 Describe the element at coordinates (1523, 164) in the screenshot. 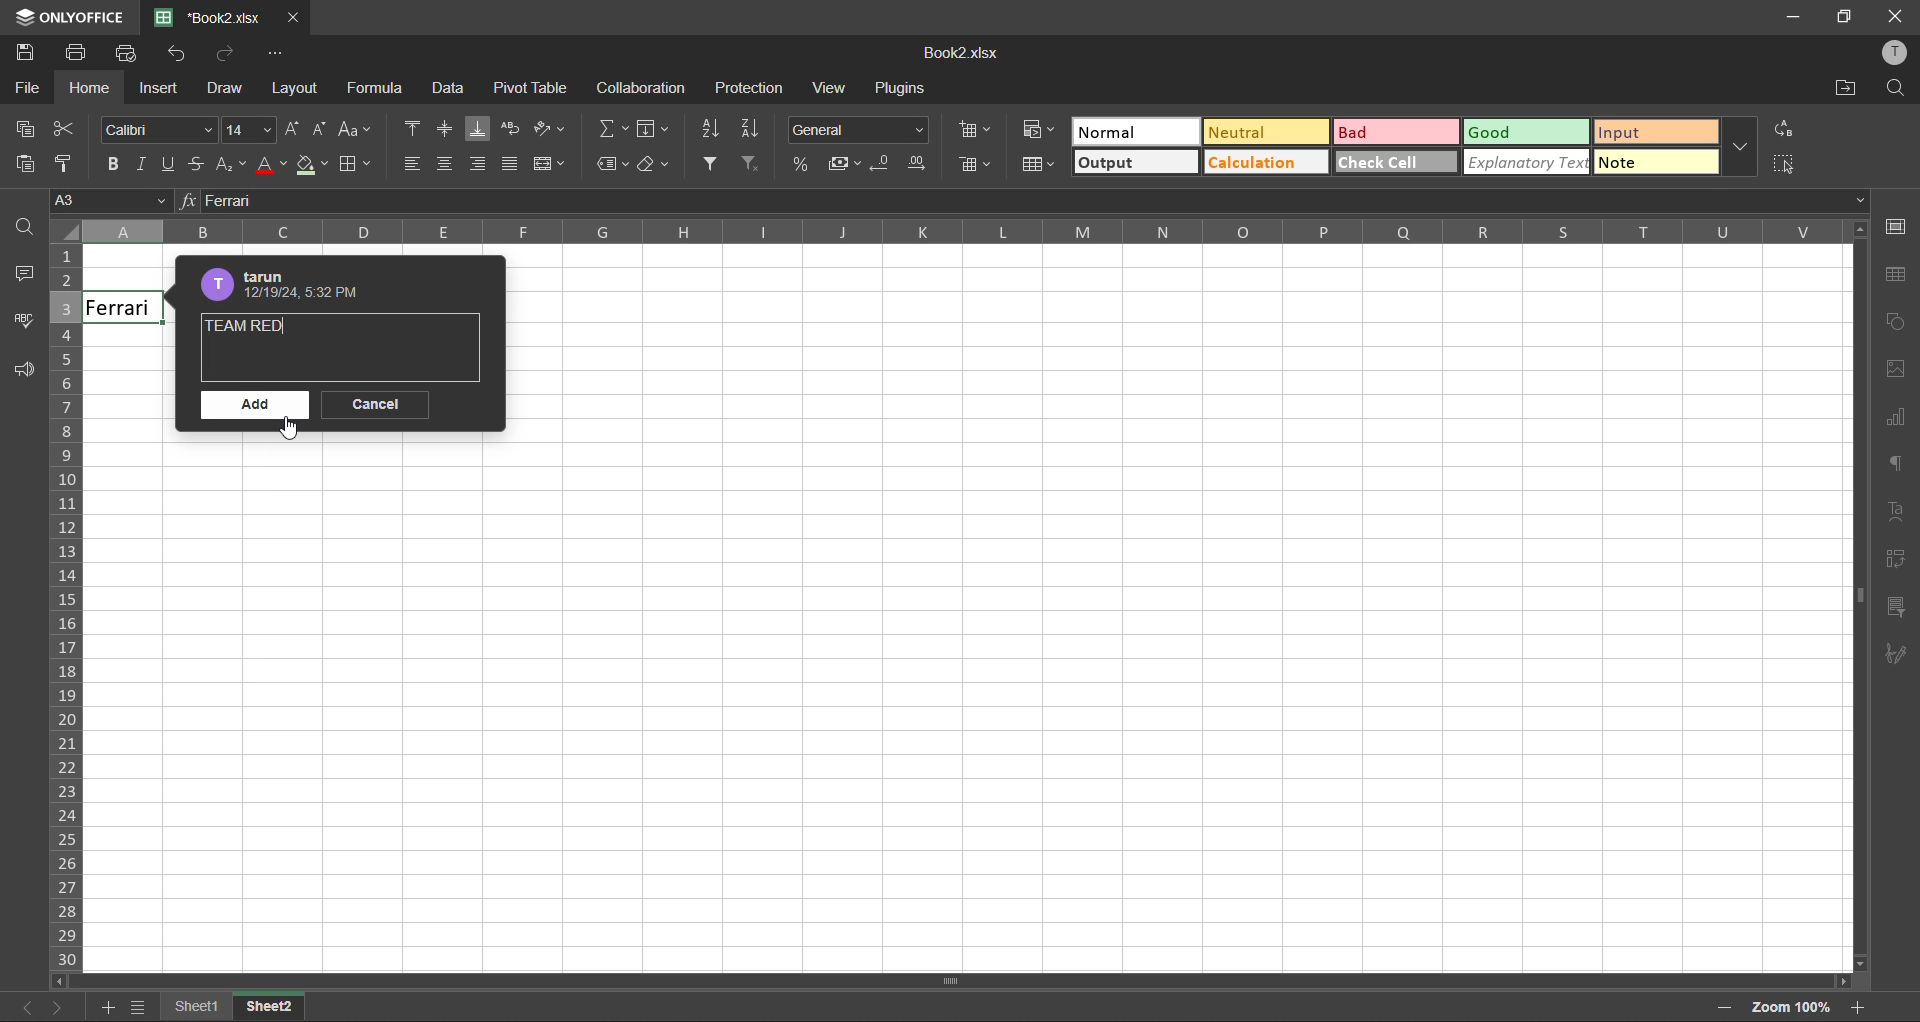

I see `explanatory text` at that location.